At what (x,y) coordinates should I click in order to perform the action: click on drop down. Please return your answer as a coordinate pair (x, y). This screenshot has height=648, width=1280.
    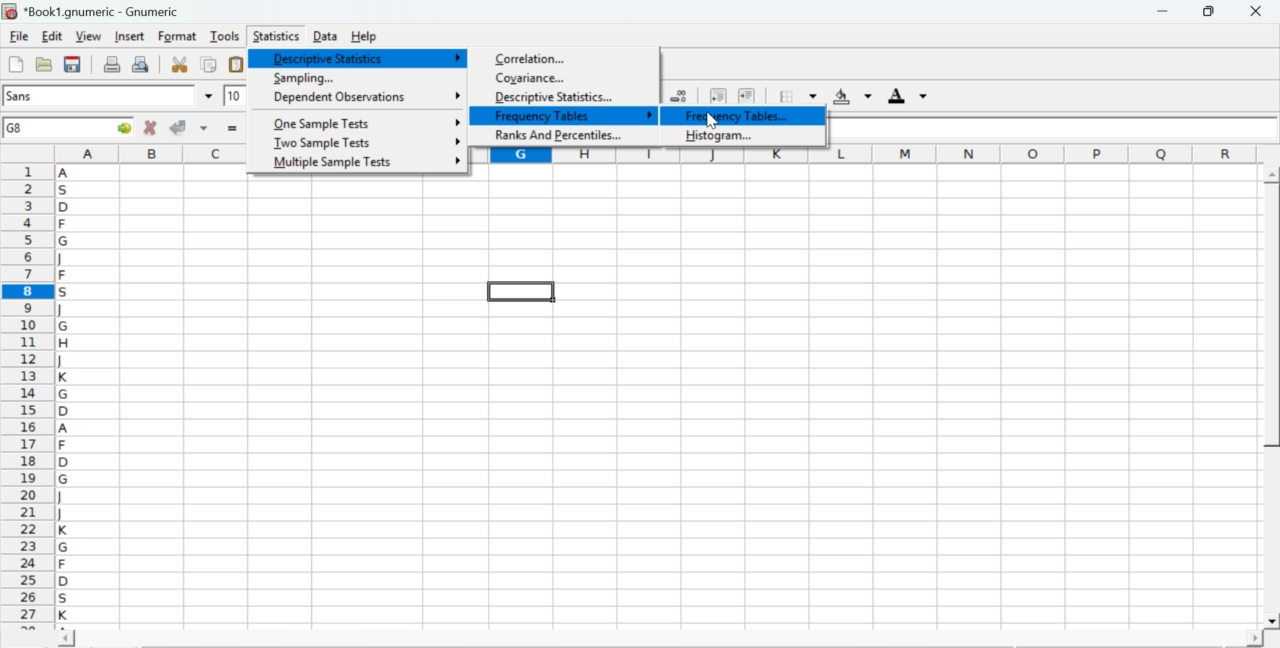
    Looking at the image, I should click on (262, 95).